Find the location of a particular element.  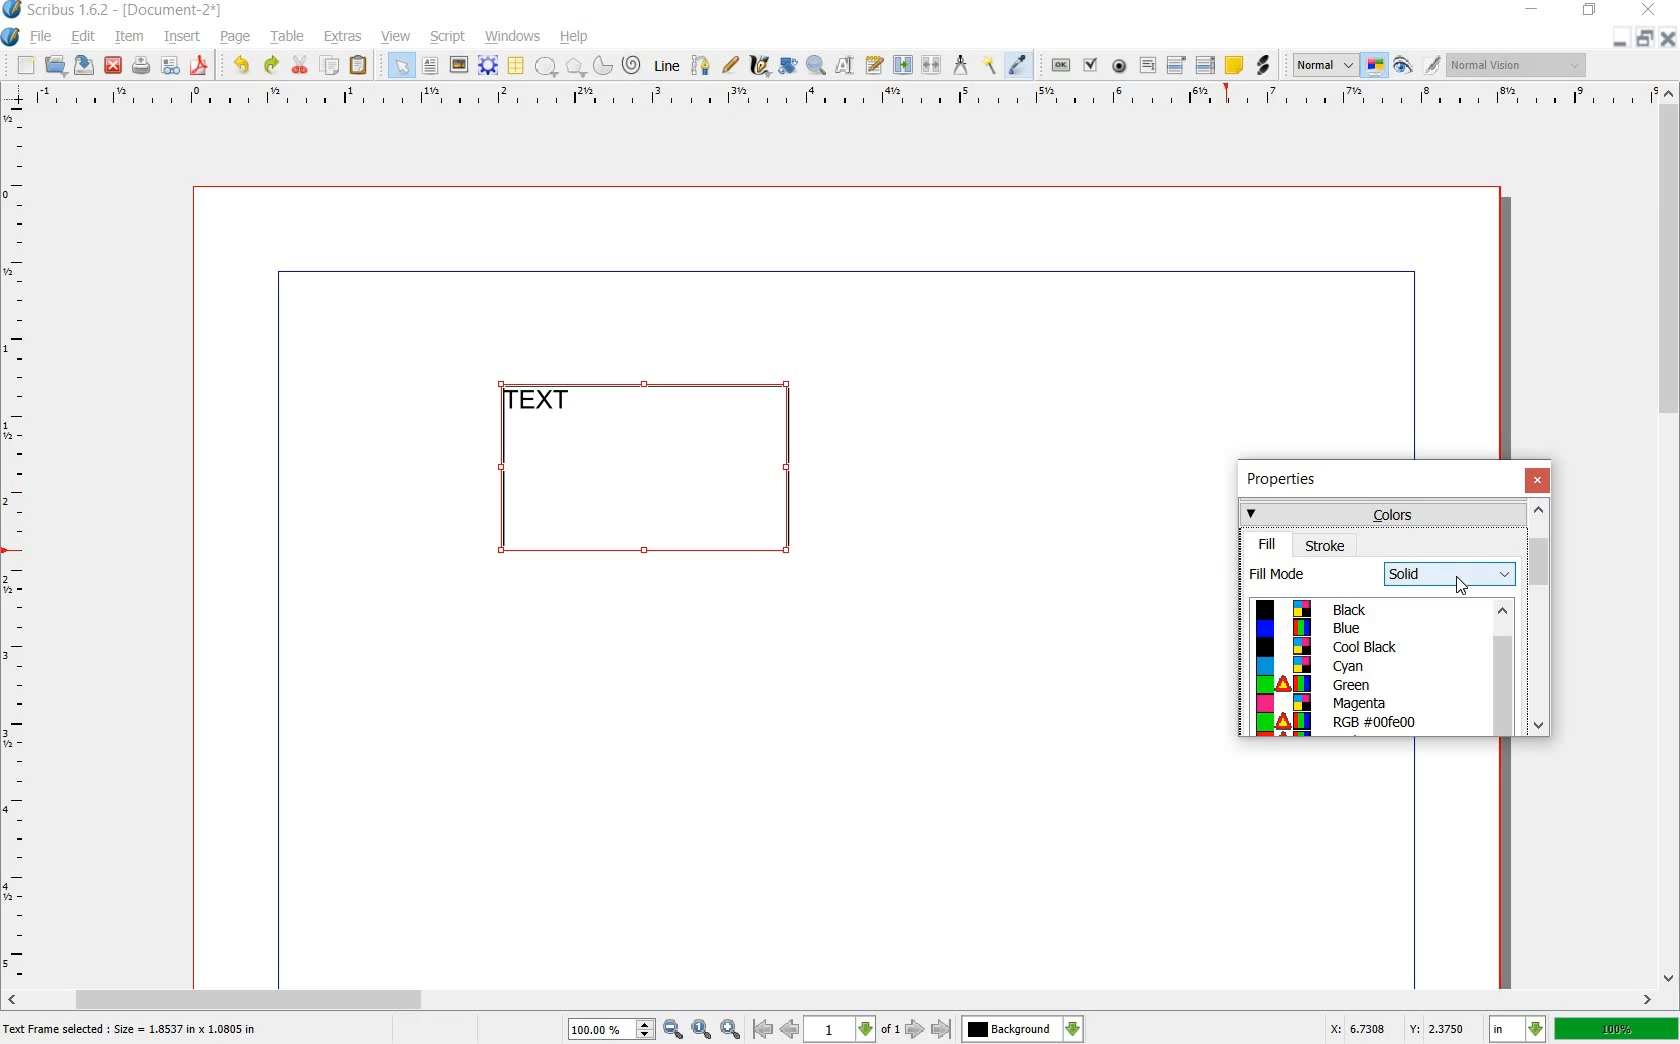

table is located at coordinates (517, 66).